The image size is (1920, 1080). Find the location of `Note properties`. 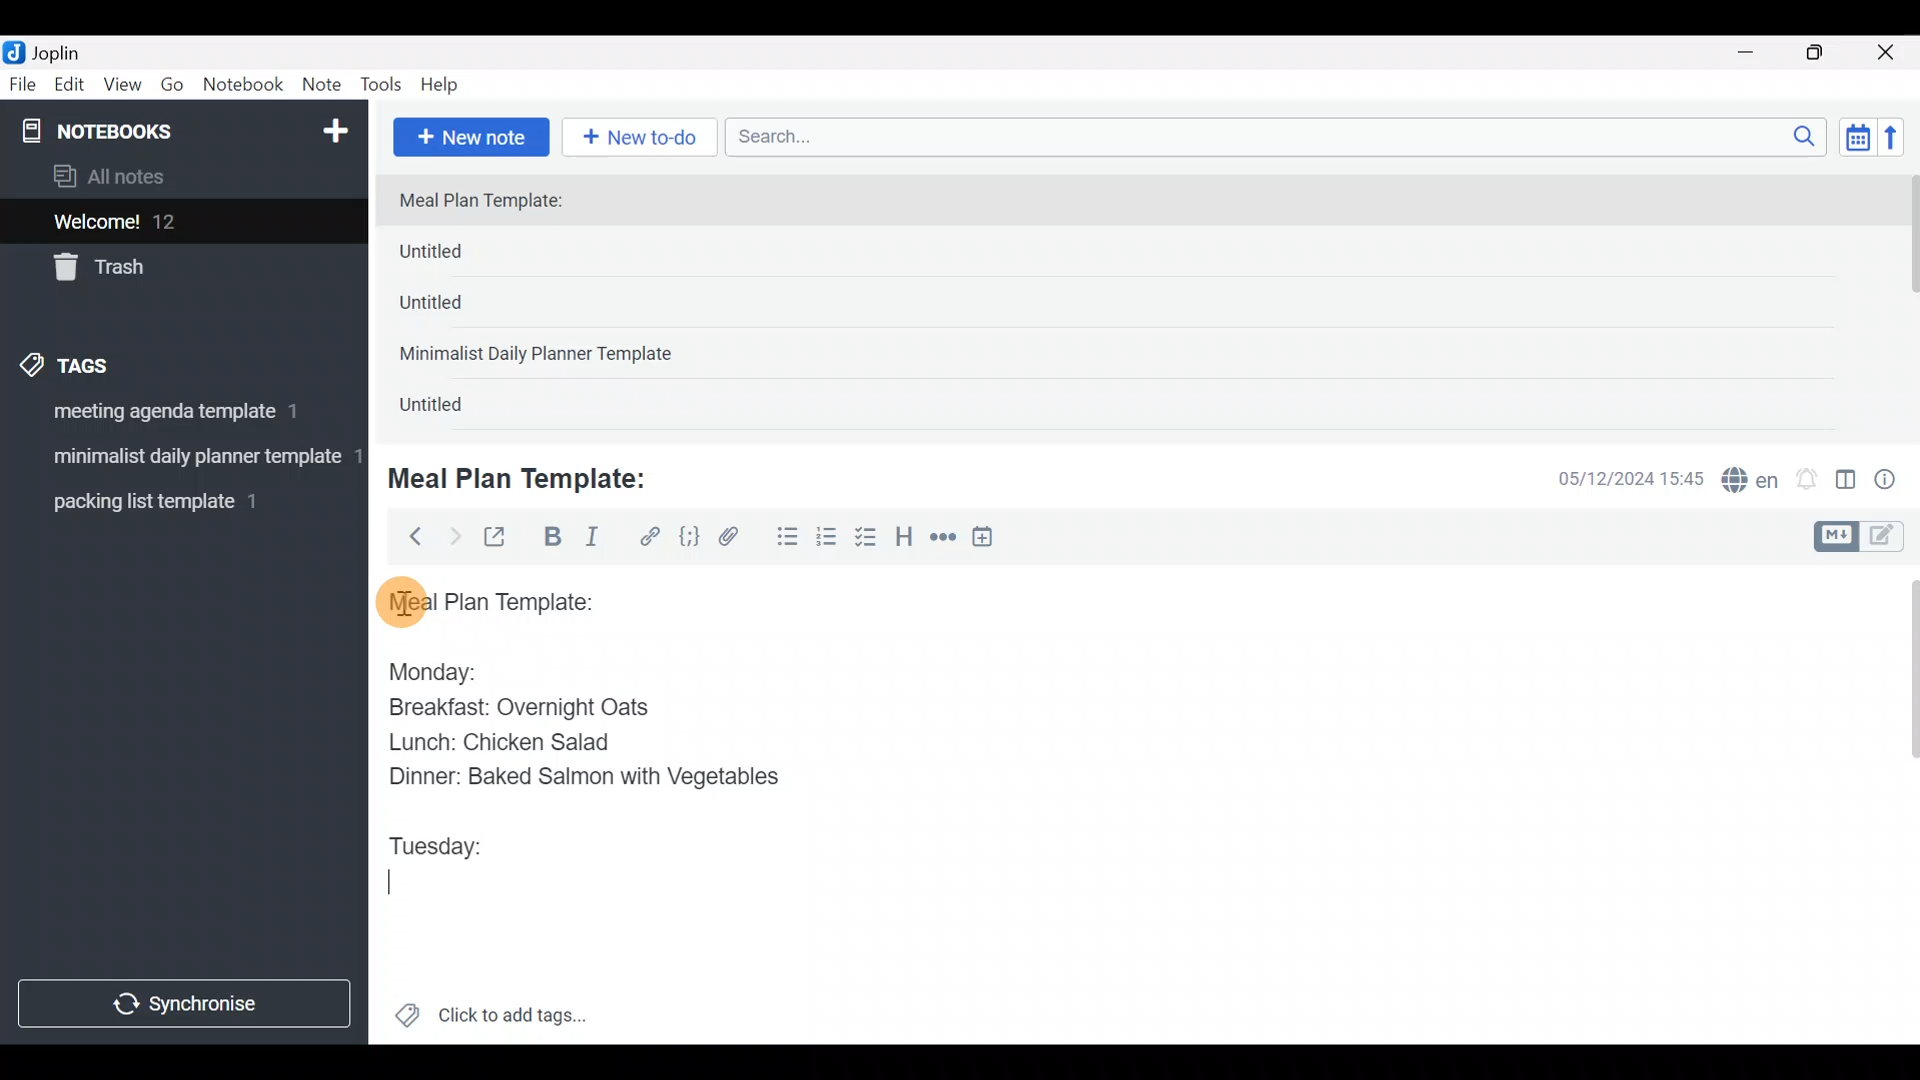

Note properties is located at coordinates (1894, 481).